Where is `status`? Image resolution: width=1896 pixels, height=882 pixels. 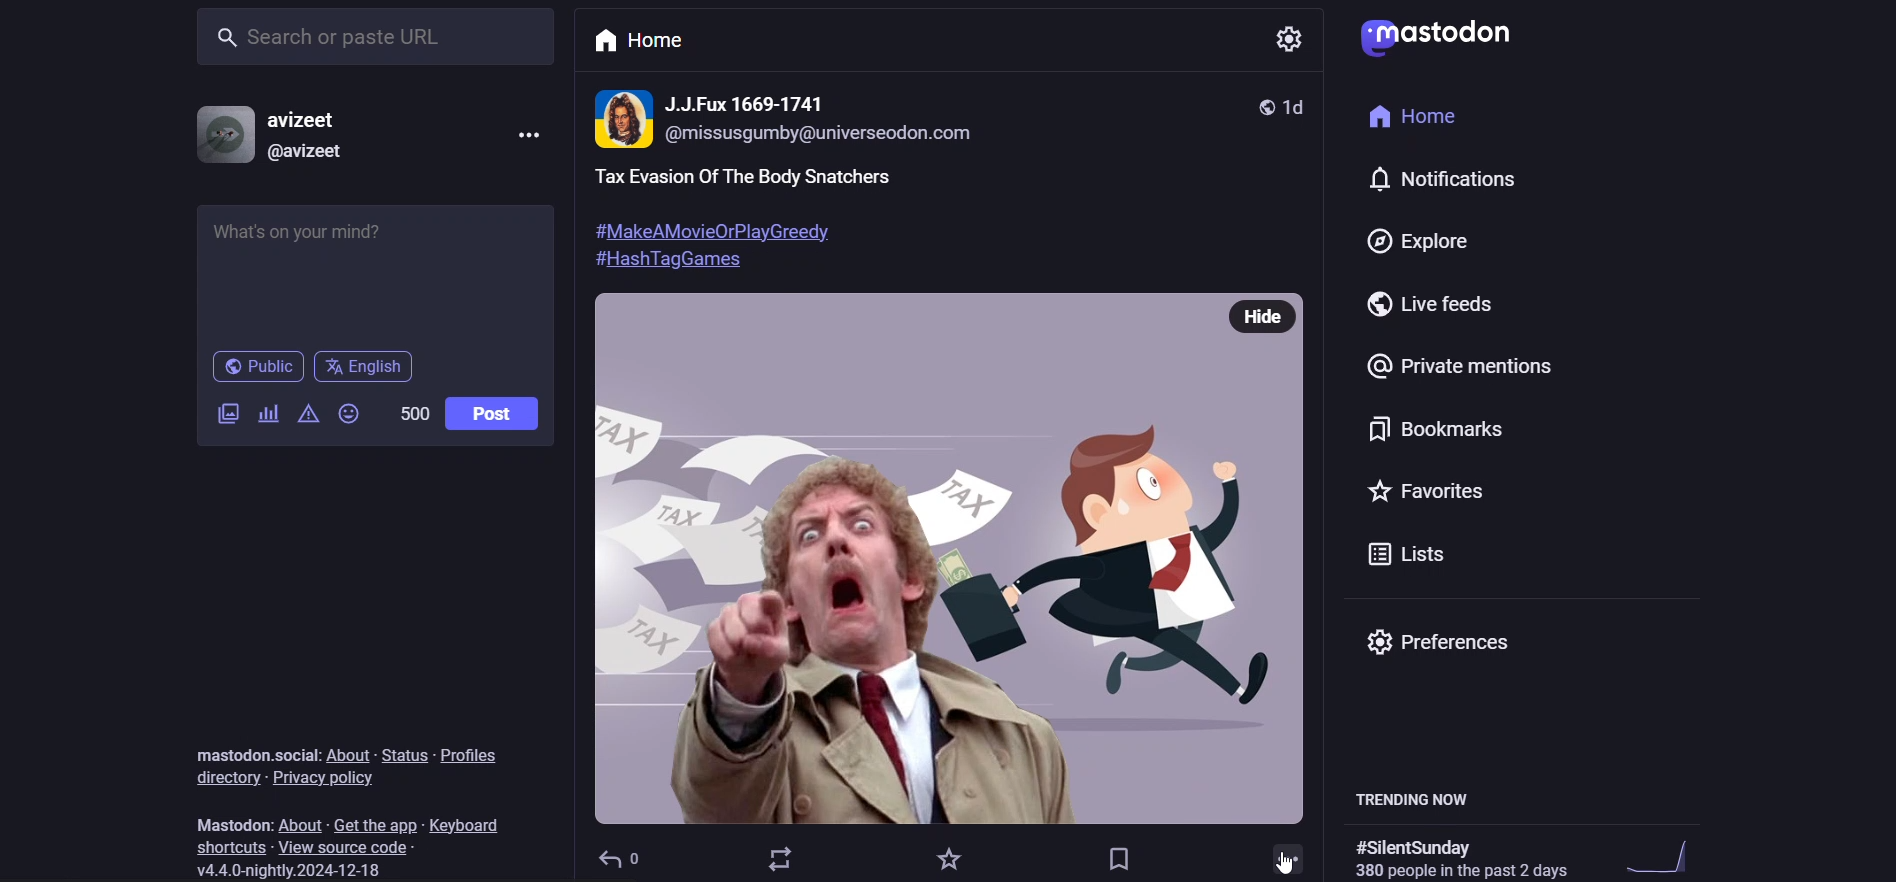 status is located at coordinates (404, 753).